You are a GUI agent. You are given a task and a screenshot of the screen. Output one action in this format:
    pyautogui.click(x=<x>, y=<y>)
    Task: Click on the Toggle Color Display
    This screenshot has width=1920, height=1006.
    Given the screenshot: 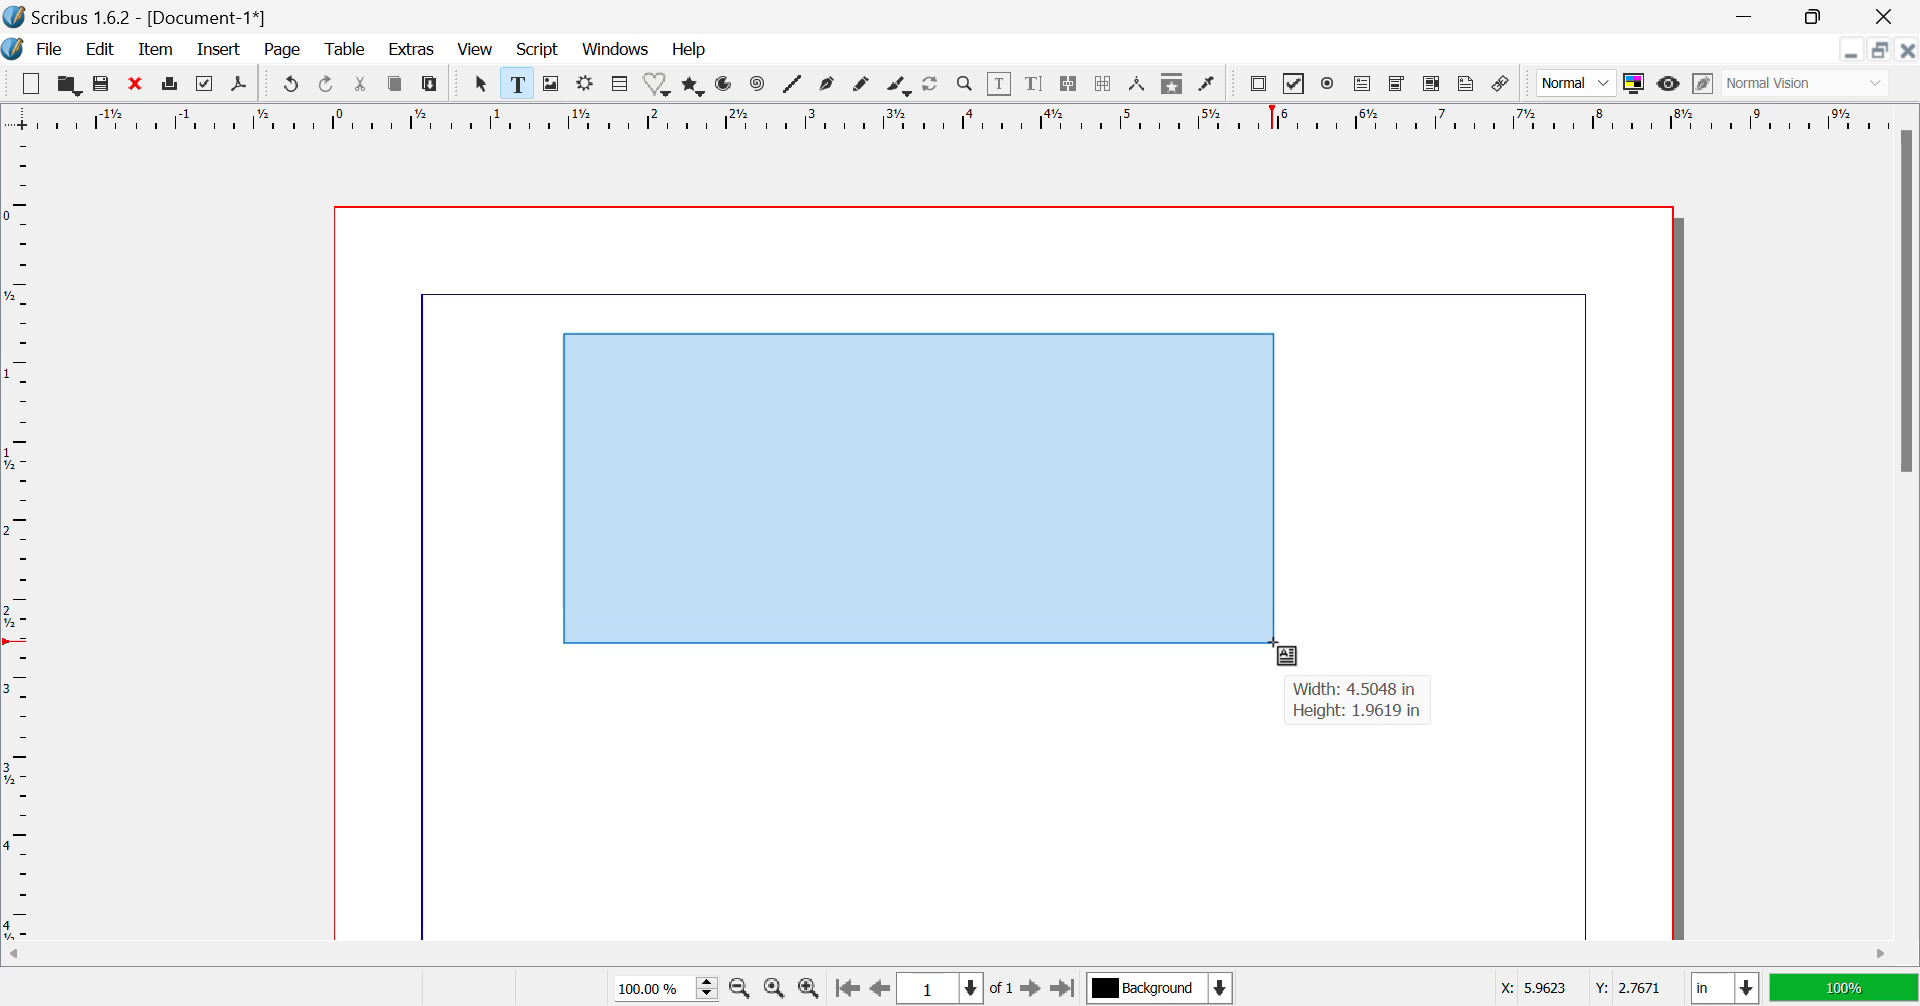 What is the action you would take?
    pyautogui.click(x=1637, y=85)
    